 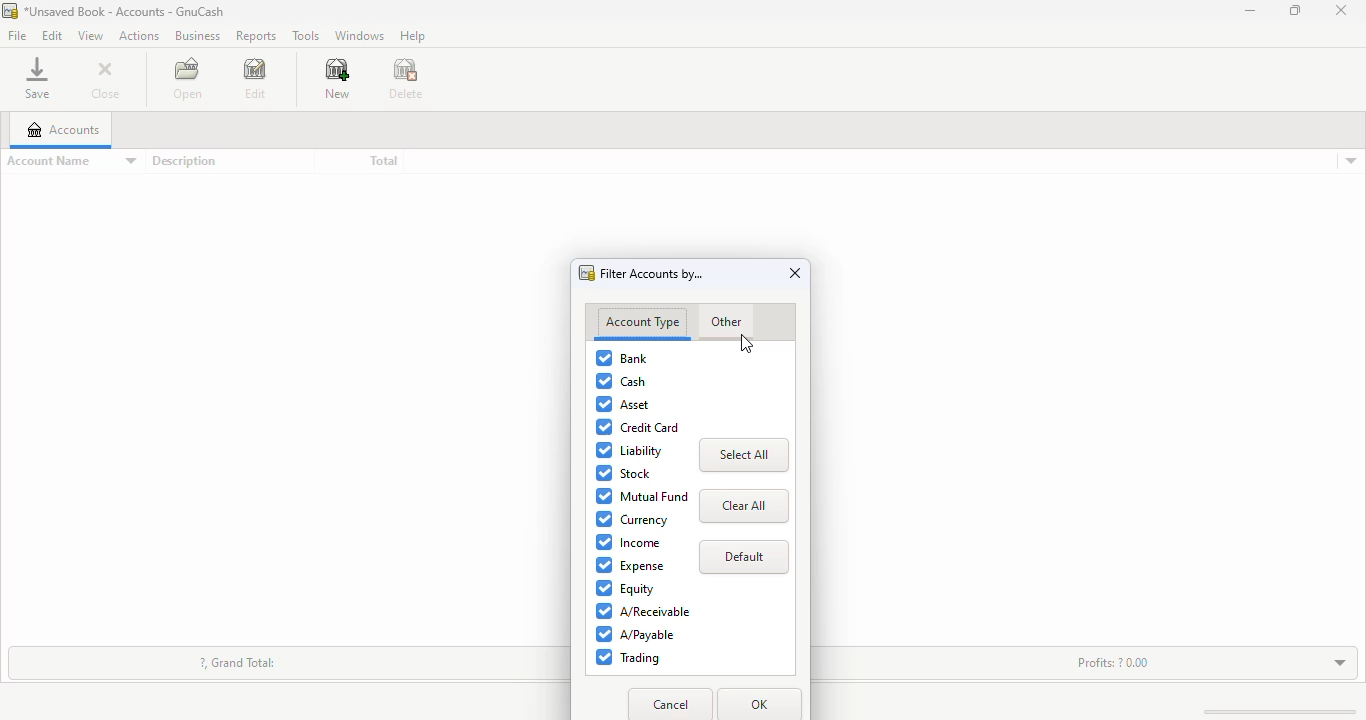 What do you see at coordinates (406, 79) in the screenshot?
I see `delete` at bounding box center [406, 79].